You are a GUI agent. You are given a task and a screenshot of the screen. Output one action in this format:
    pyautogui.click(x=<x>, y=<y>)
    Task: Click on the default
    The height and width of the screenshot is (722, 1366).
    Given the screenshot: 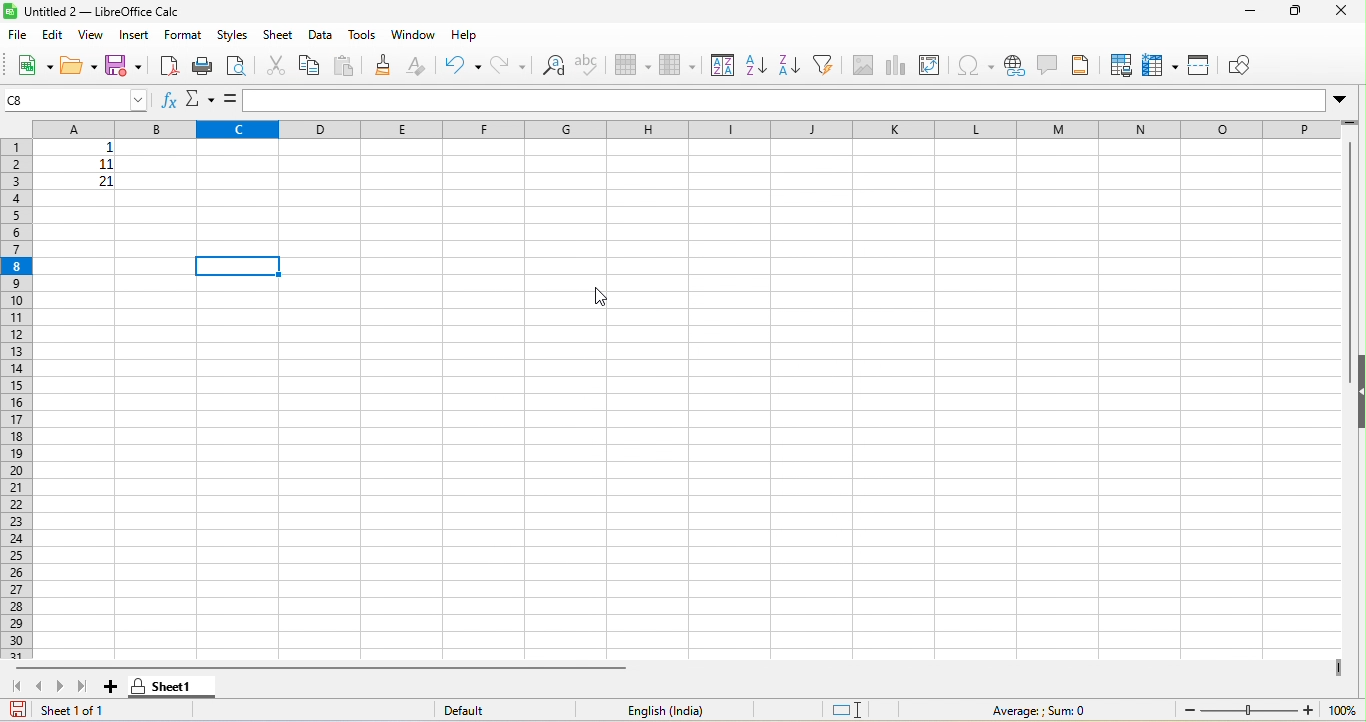 What is the action you would take?
    pyautogui.click(x=478, y=710)
    